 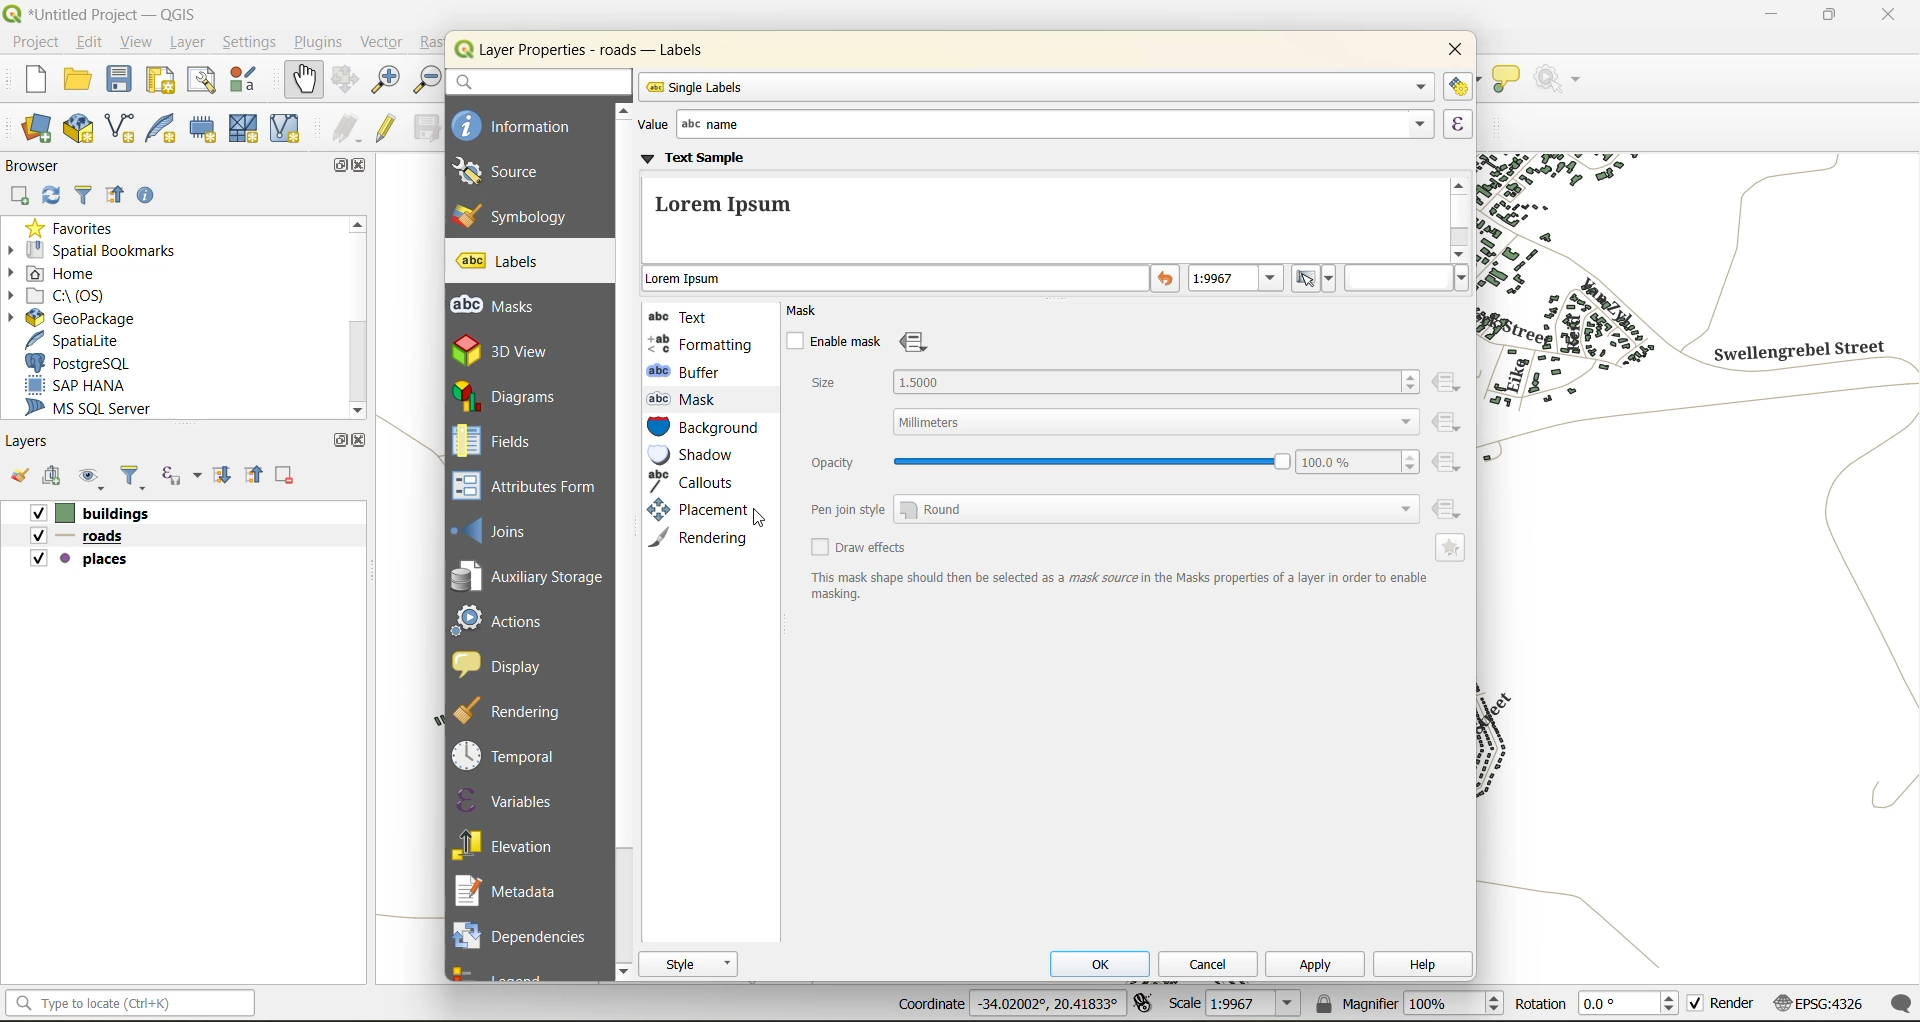 What do you see at coordinates (348, 128) in the screenshot?
I see `edits` at bounding box center [348, 128].